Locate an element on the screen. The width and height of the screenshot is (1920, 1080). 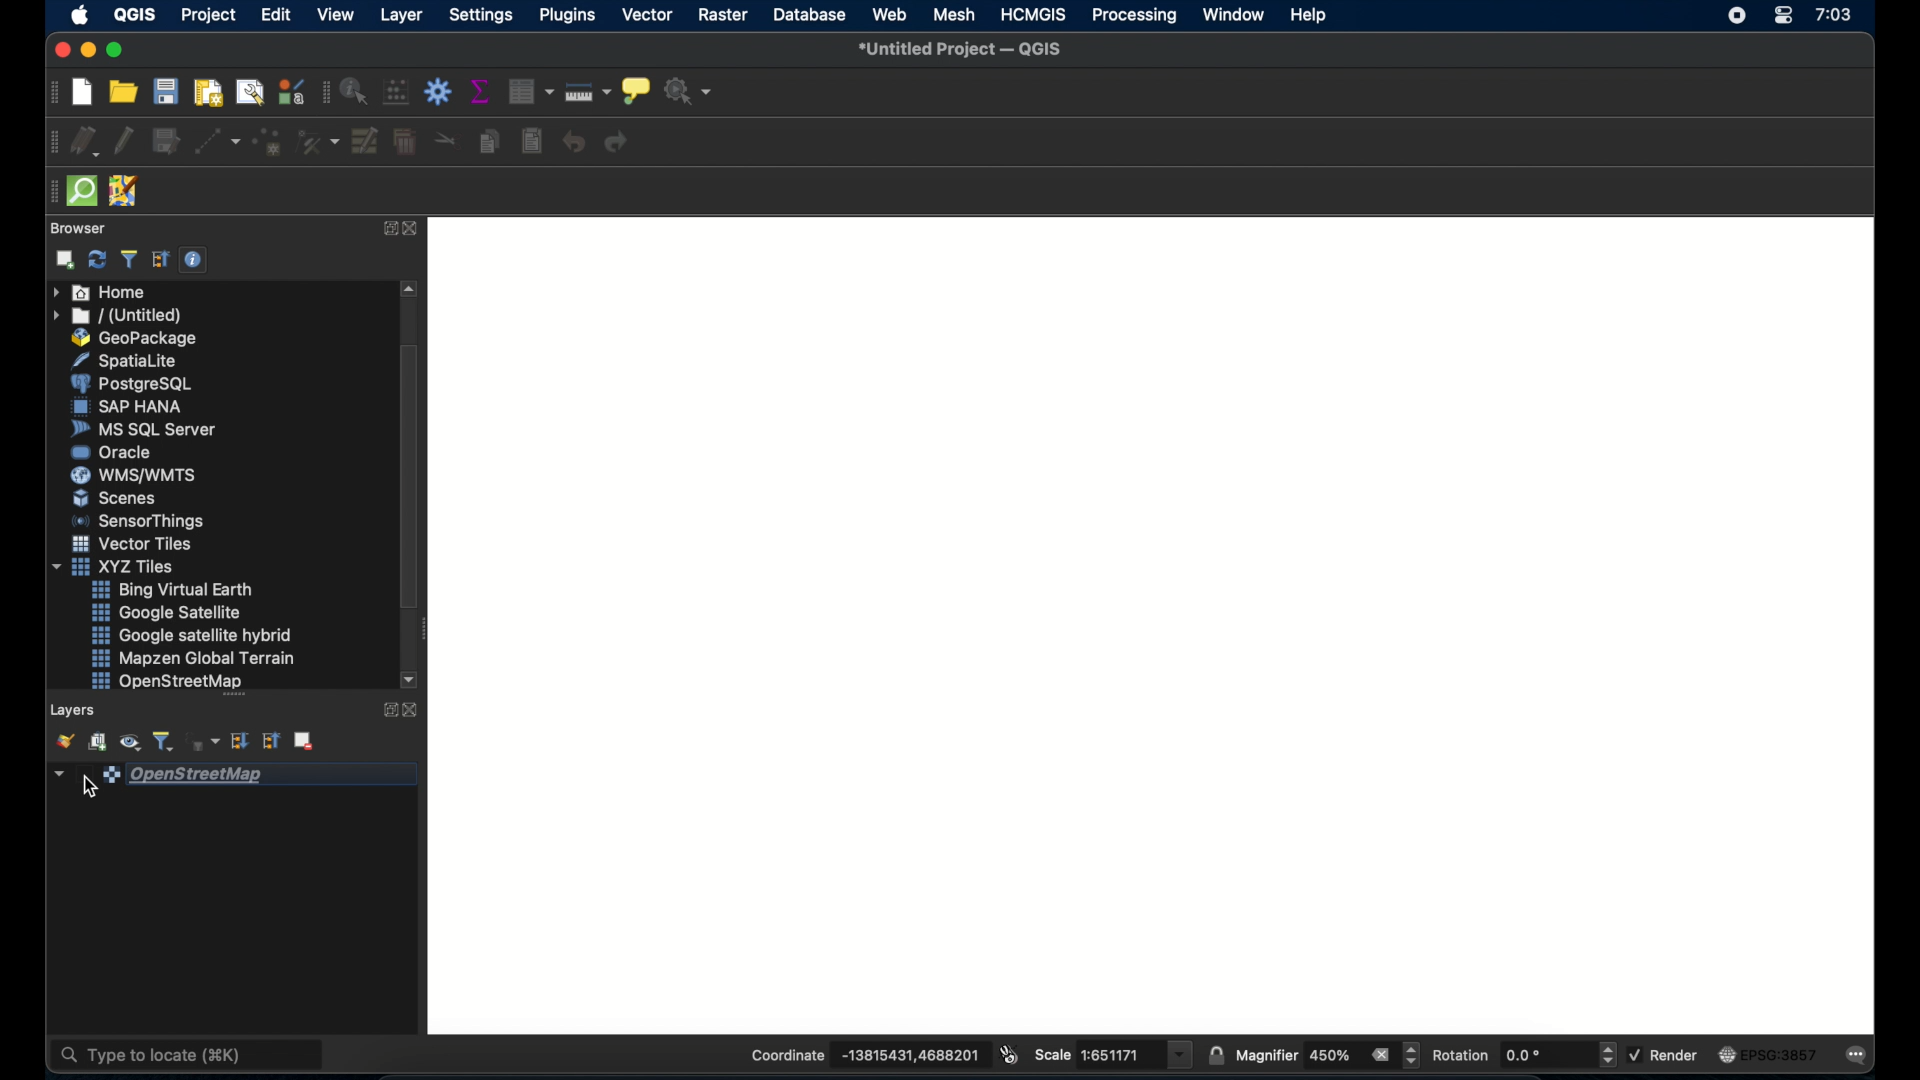
sap hana is located at coordinates (126, 406).